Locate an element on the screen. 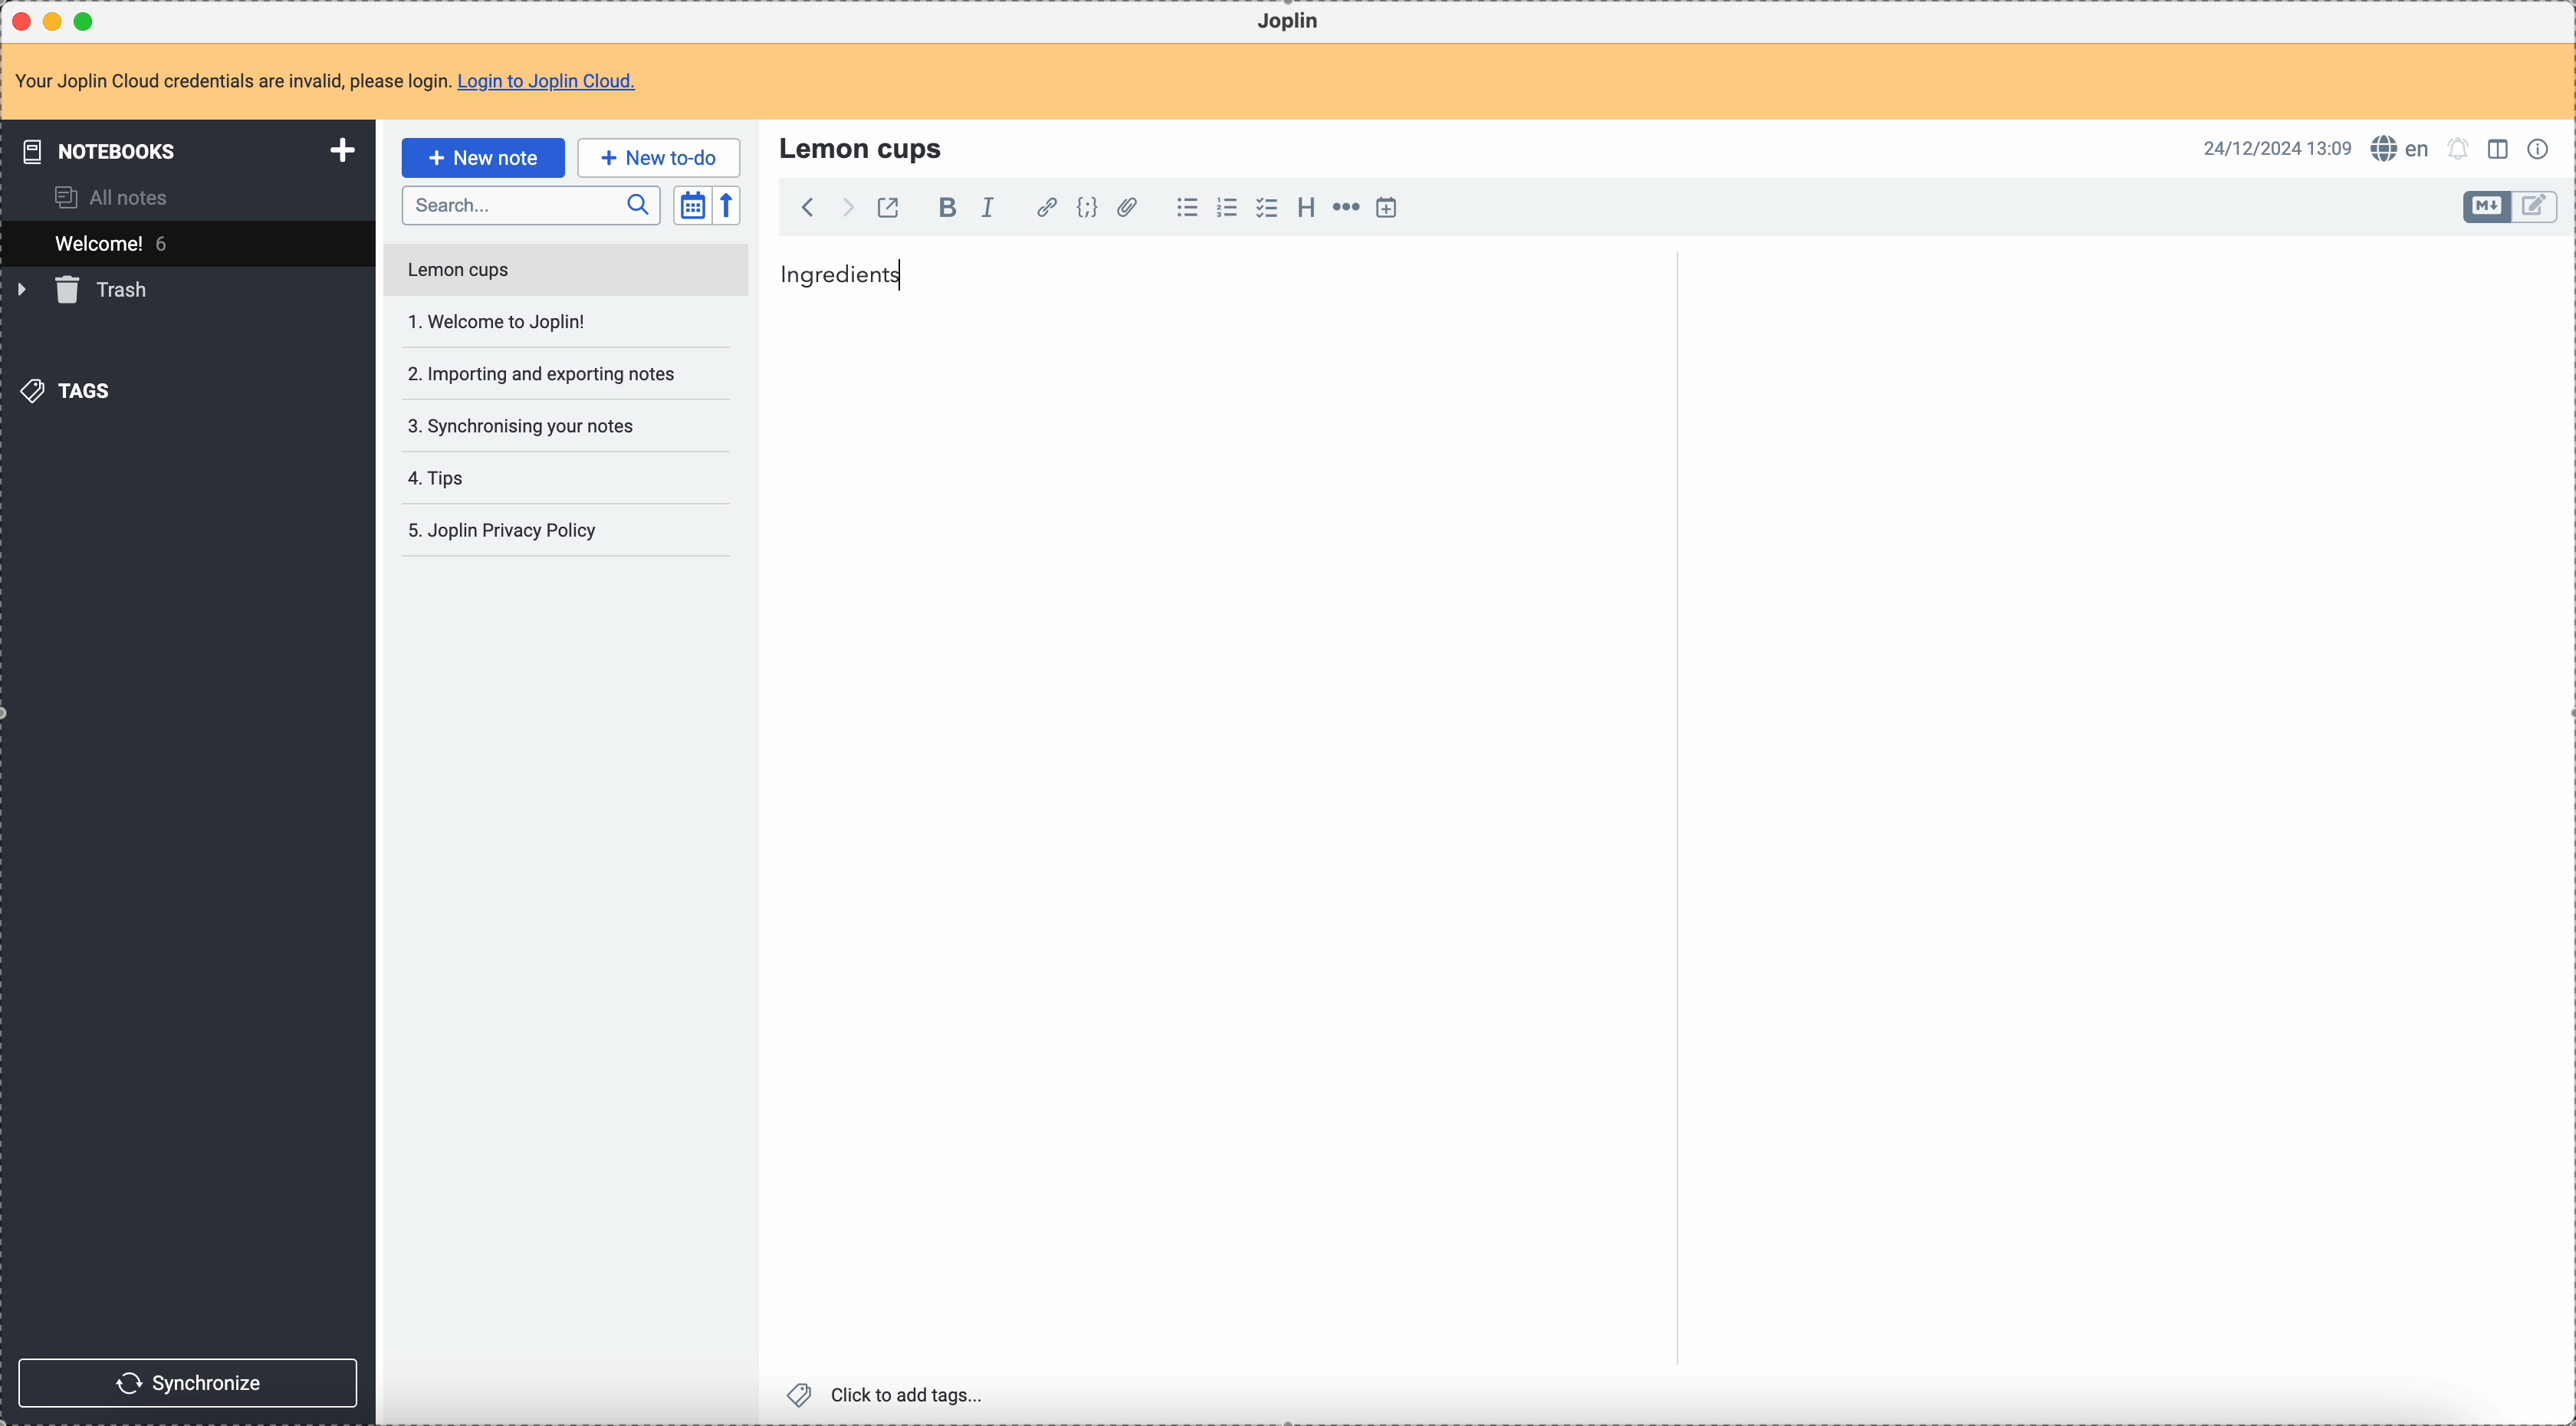 This screenshot has height=1426, width=2576. foward is located at coordinates (845, 208).